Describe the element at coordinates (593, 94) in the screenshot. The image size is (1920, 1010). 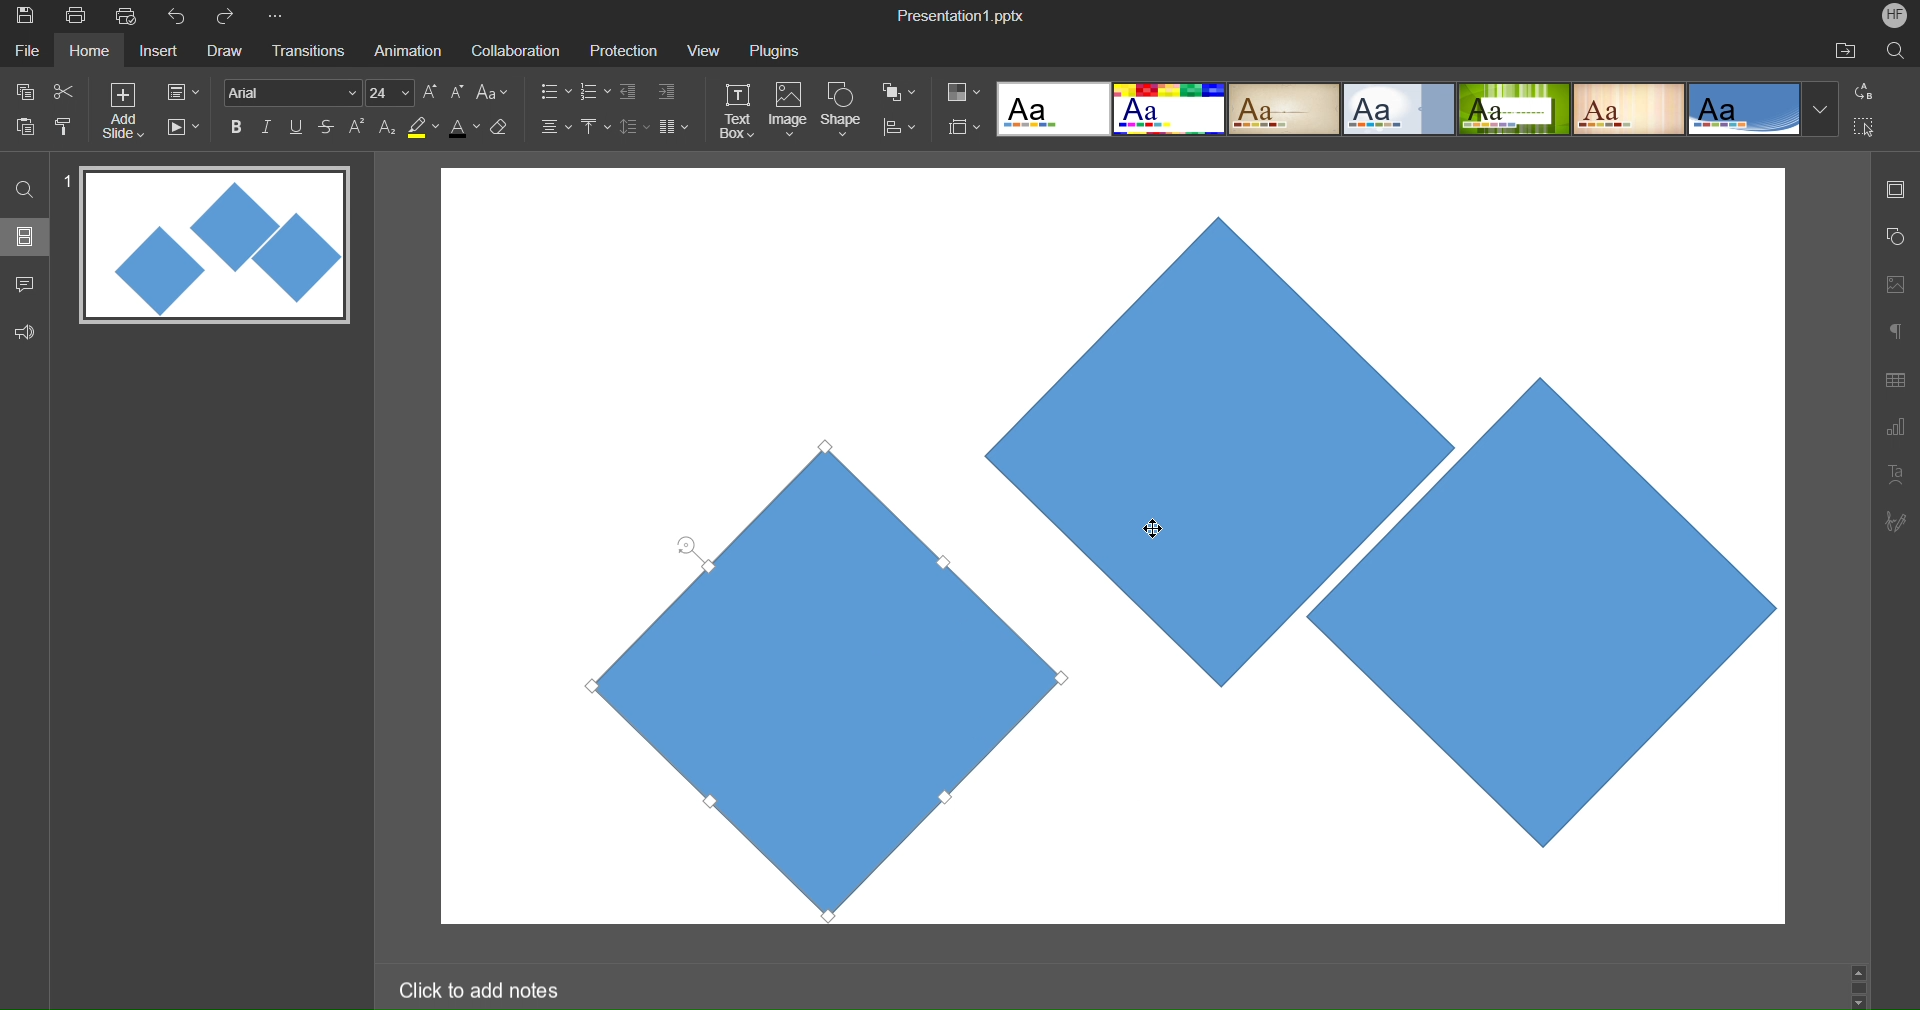
I see `Number List` at that location.